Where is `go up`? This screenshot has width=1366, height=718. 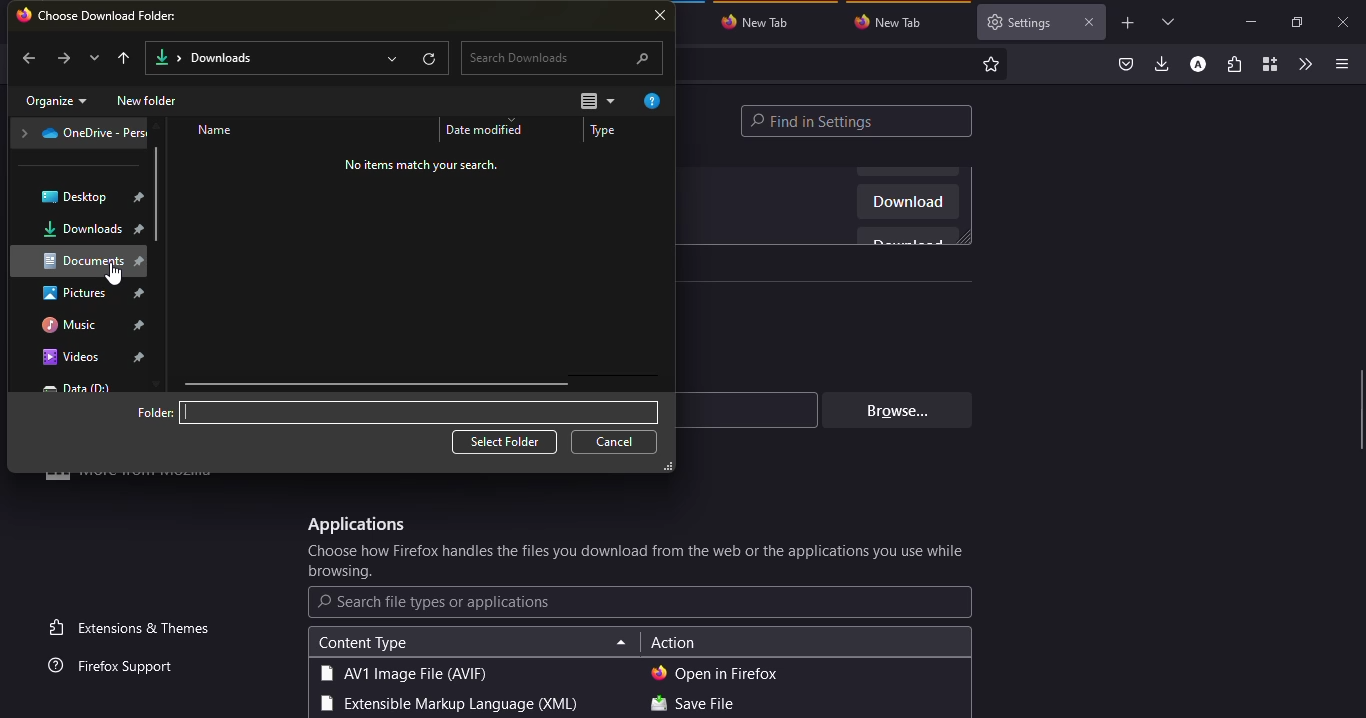 go up is located at coordinates (127, 57).